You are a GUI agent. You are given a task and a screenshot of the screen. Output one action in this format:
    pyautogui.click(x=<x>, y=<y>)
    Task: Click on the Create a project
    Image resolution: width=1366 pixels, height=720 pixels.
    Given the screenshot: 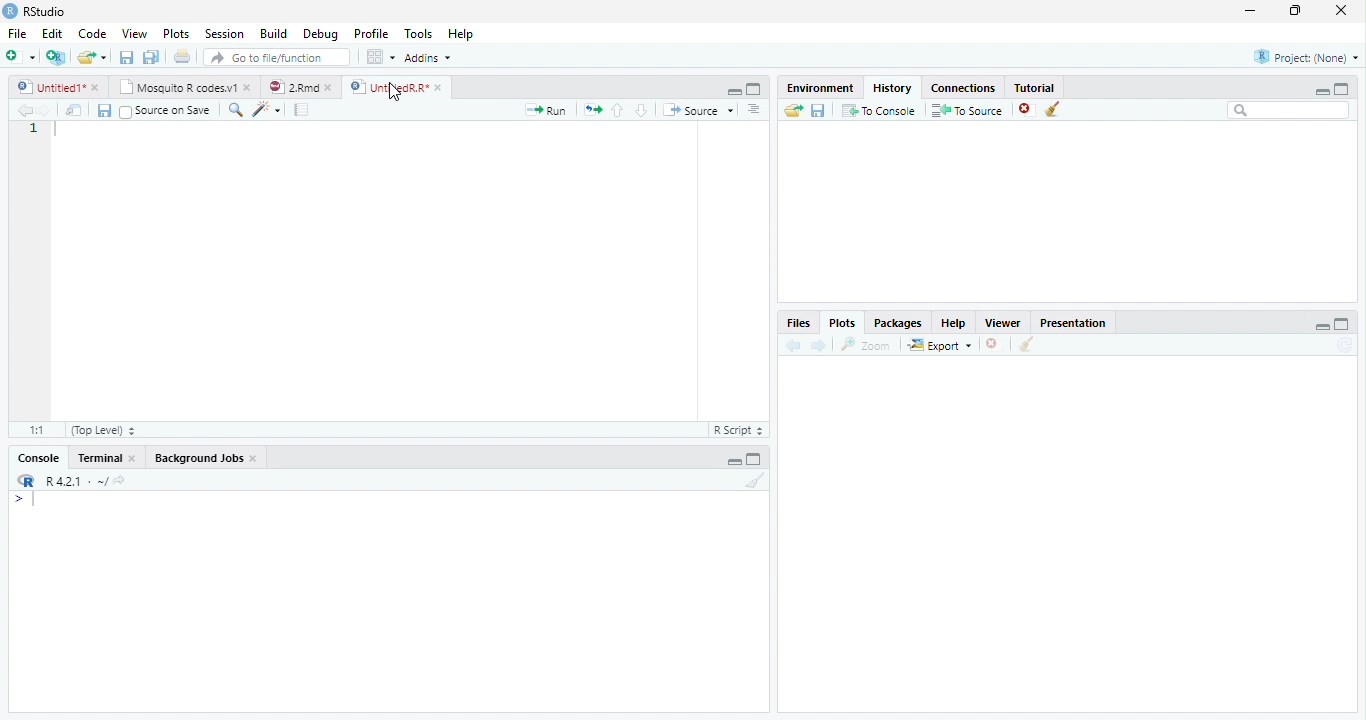 What is the action you would take?
    pyautogui.click(x=54, y=57)
    